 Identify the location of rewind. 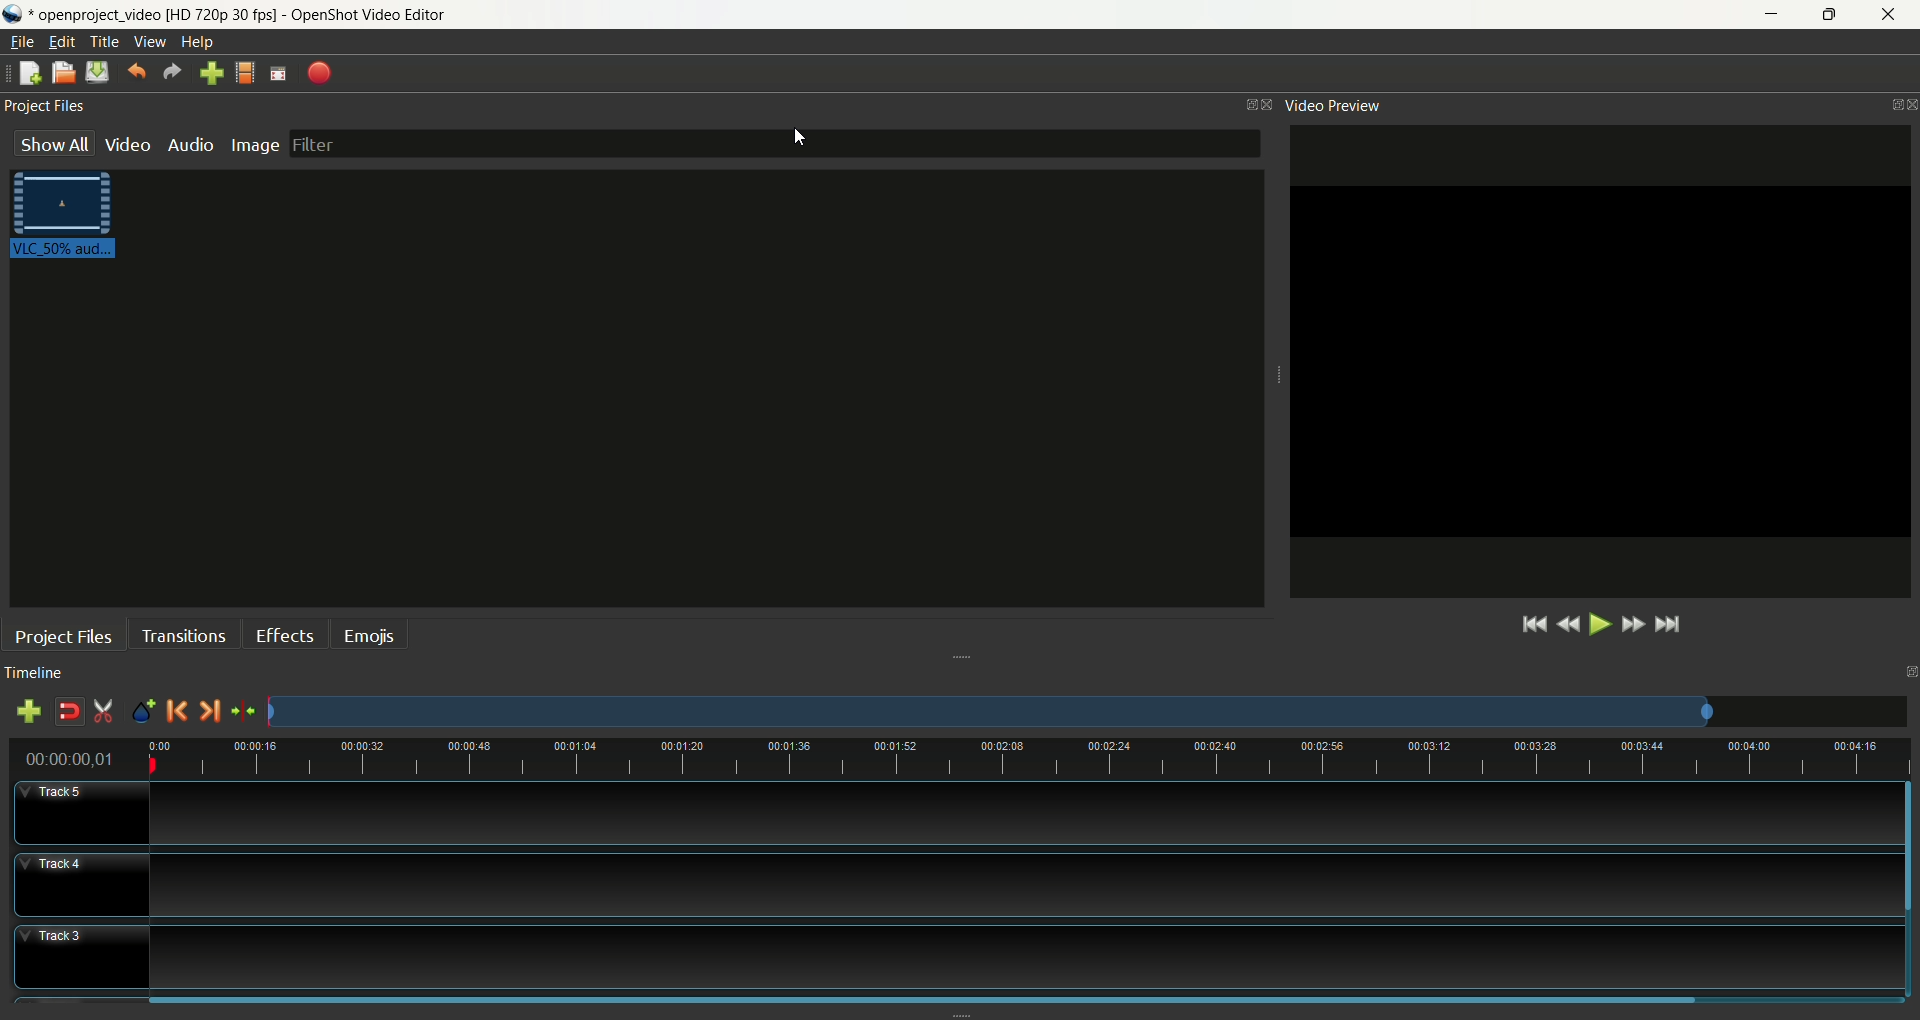
(1569, 623).